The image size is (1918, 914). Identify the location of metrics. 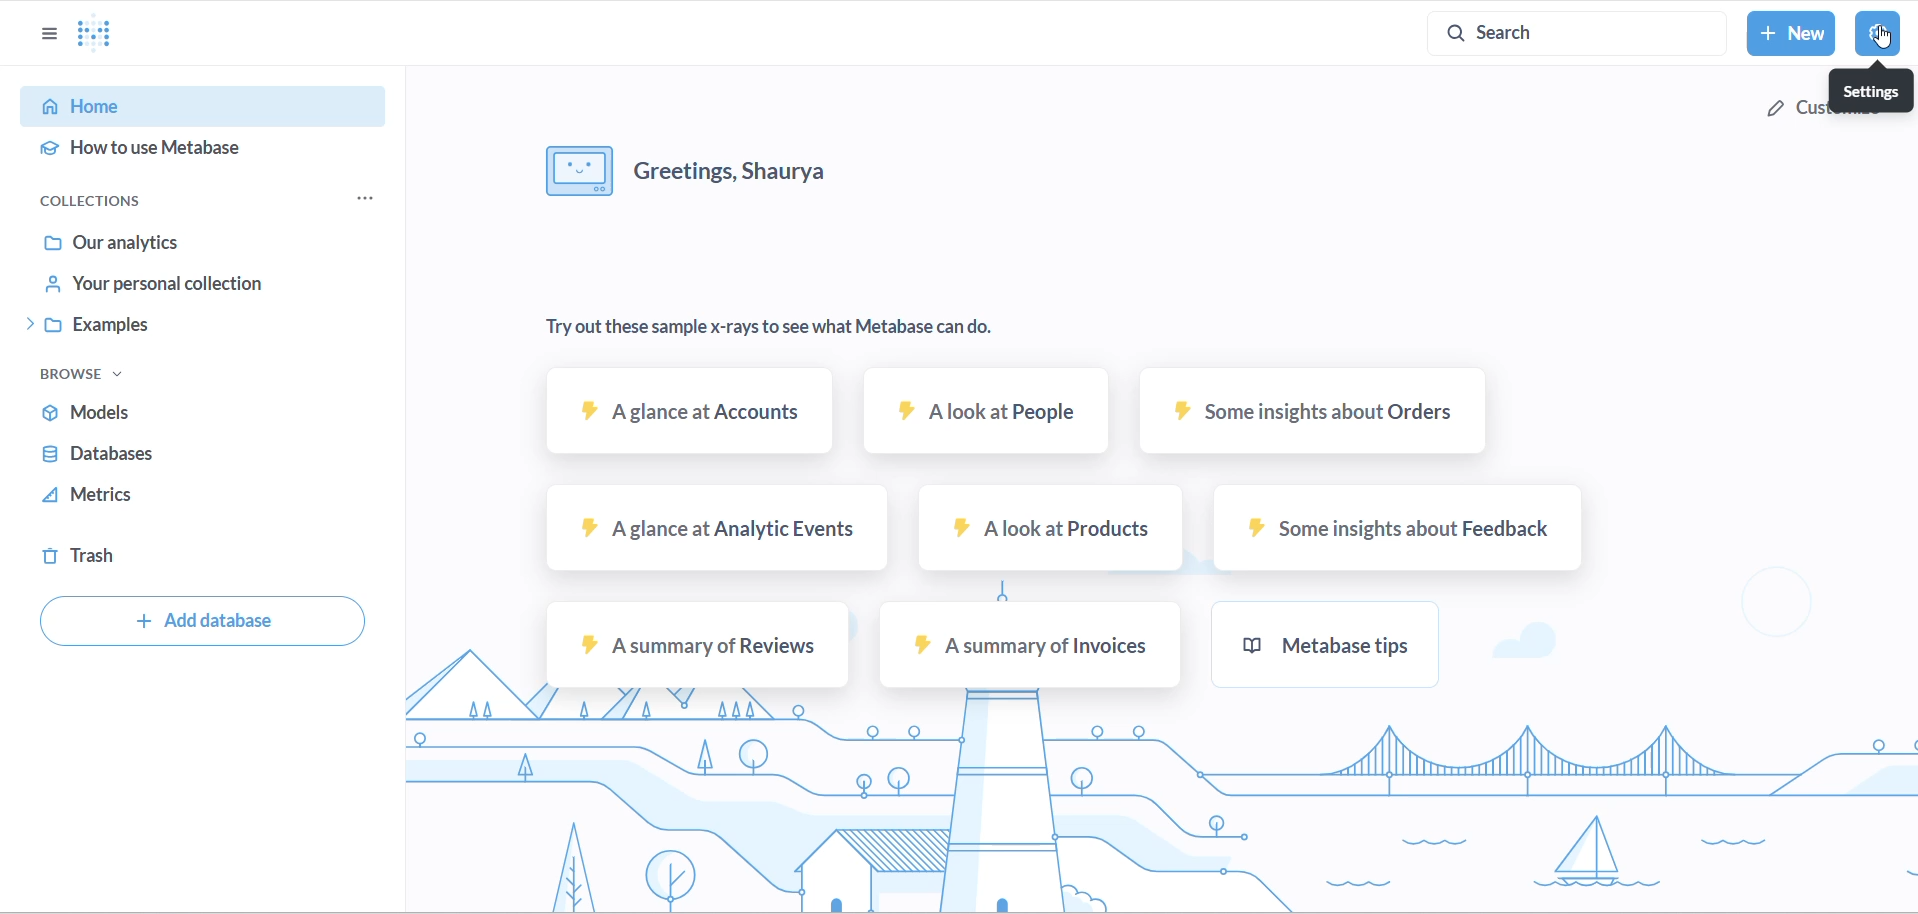
(130, 499).